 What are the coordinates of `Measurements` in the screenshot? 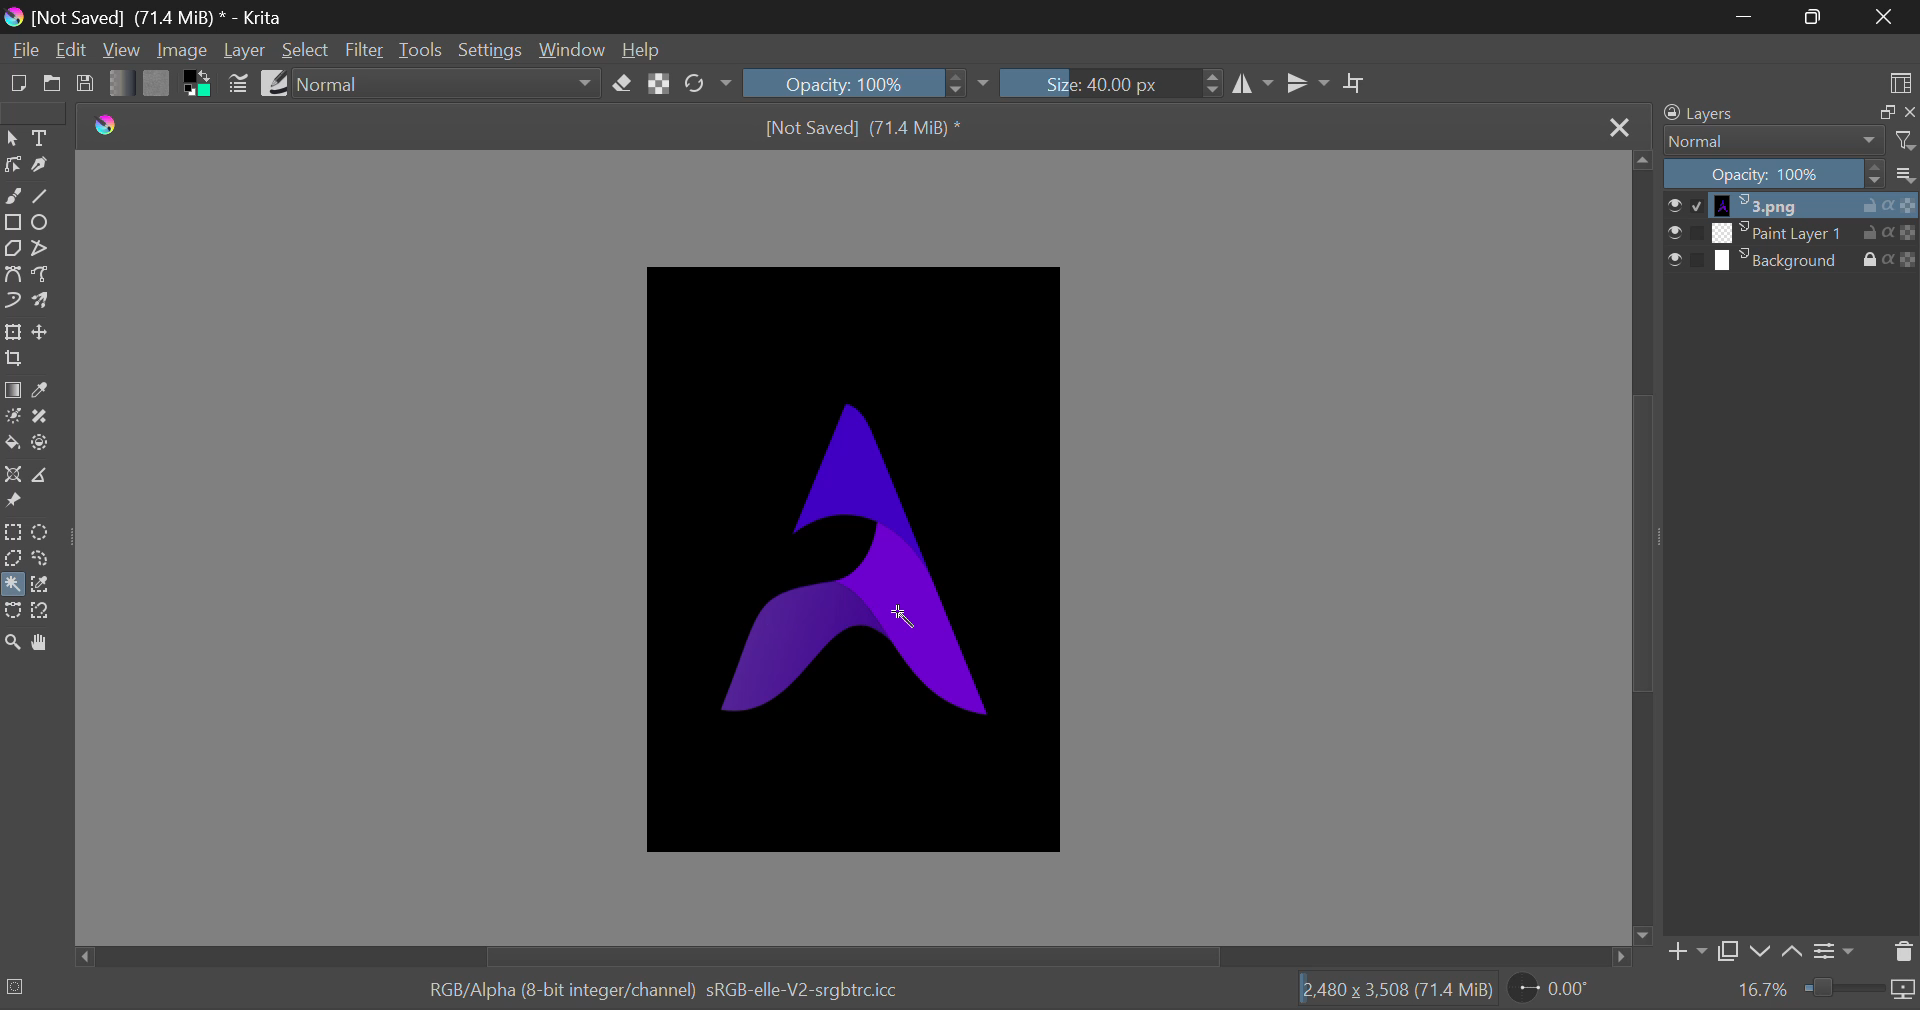 It's located at (47, 475).